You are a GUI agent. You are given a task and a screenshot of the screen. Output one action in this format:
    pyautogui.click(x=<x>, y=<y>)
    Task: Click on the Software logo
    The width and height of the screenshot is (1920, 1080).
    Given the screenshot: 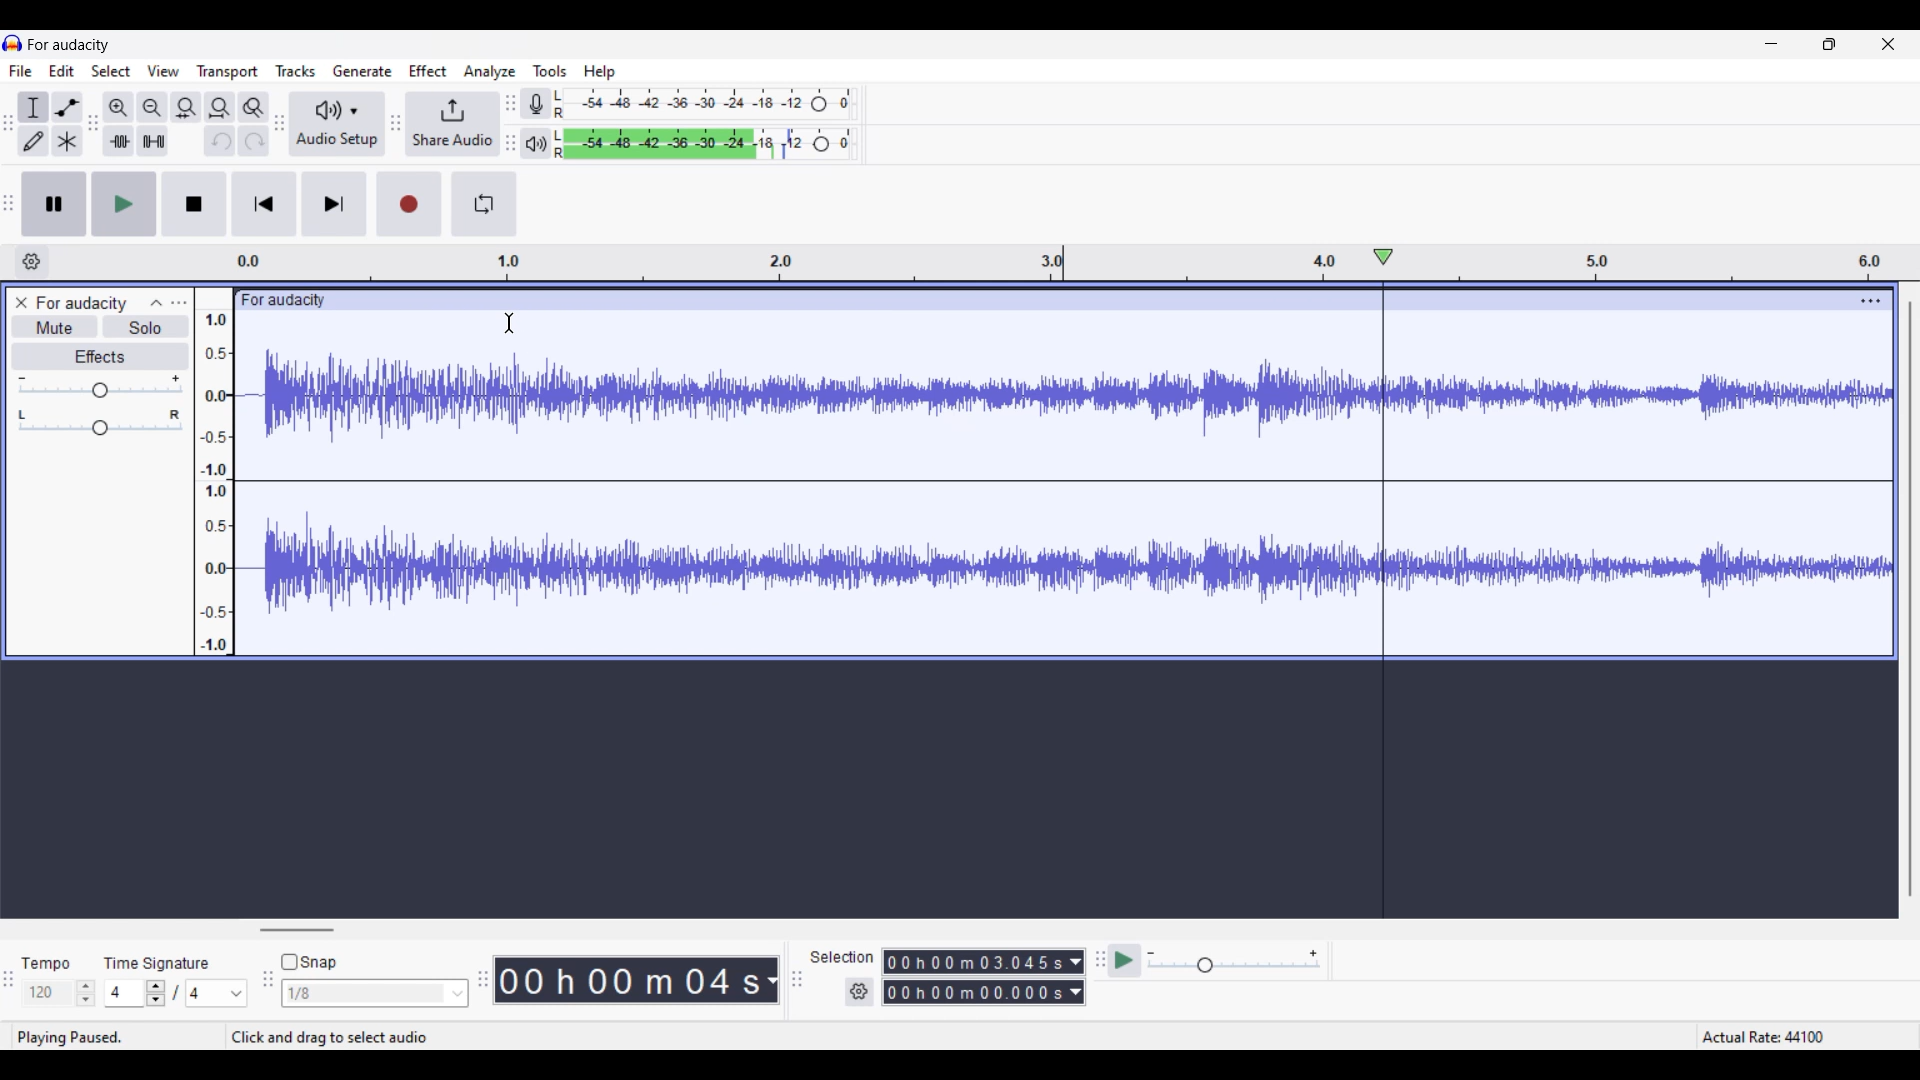 What is the action you would take?
    pyautogui.click(x=13, y=43)
    